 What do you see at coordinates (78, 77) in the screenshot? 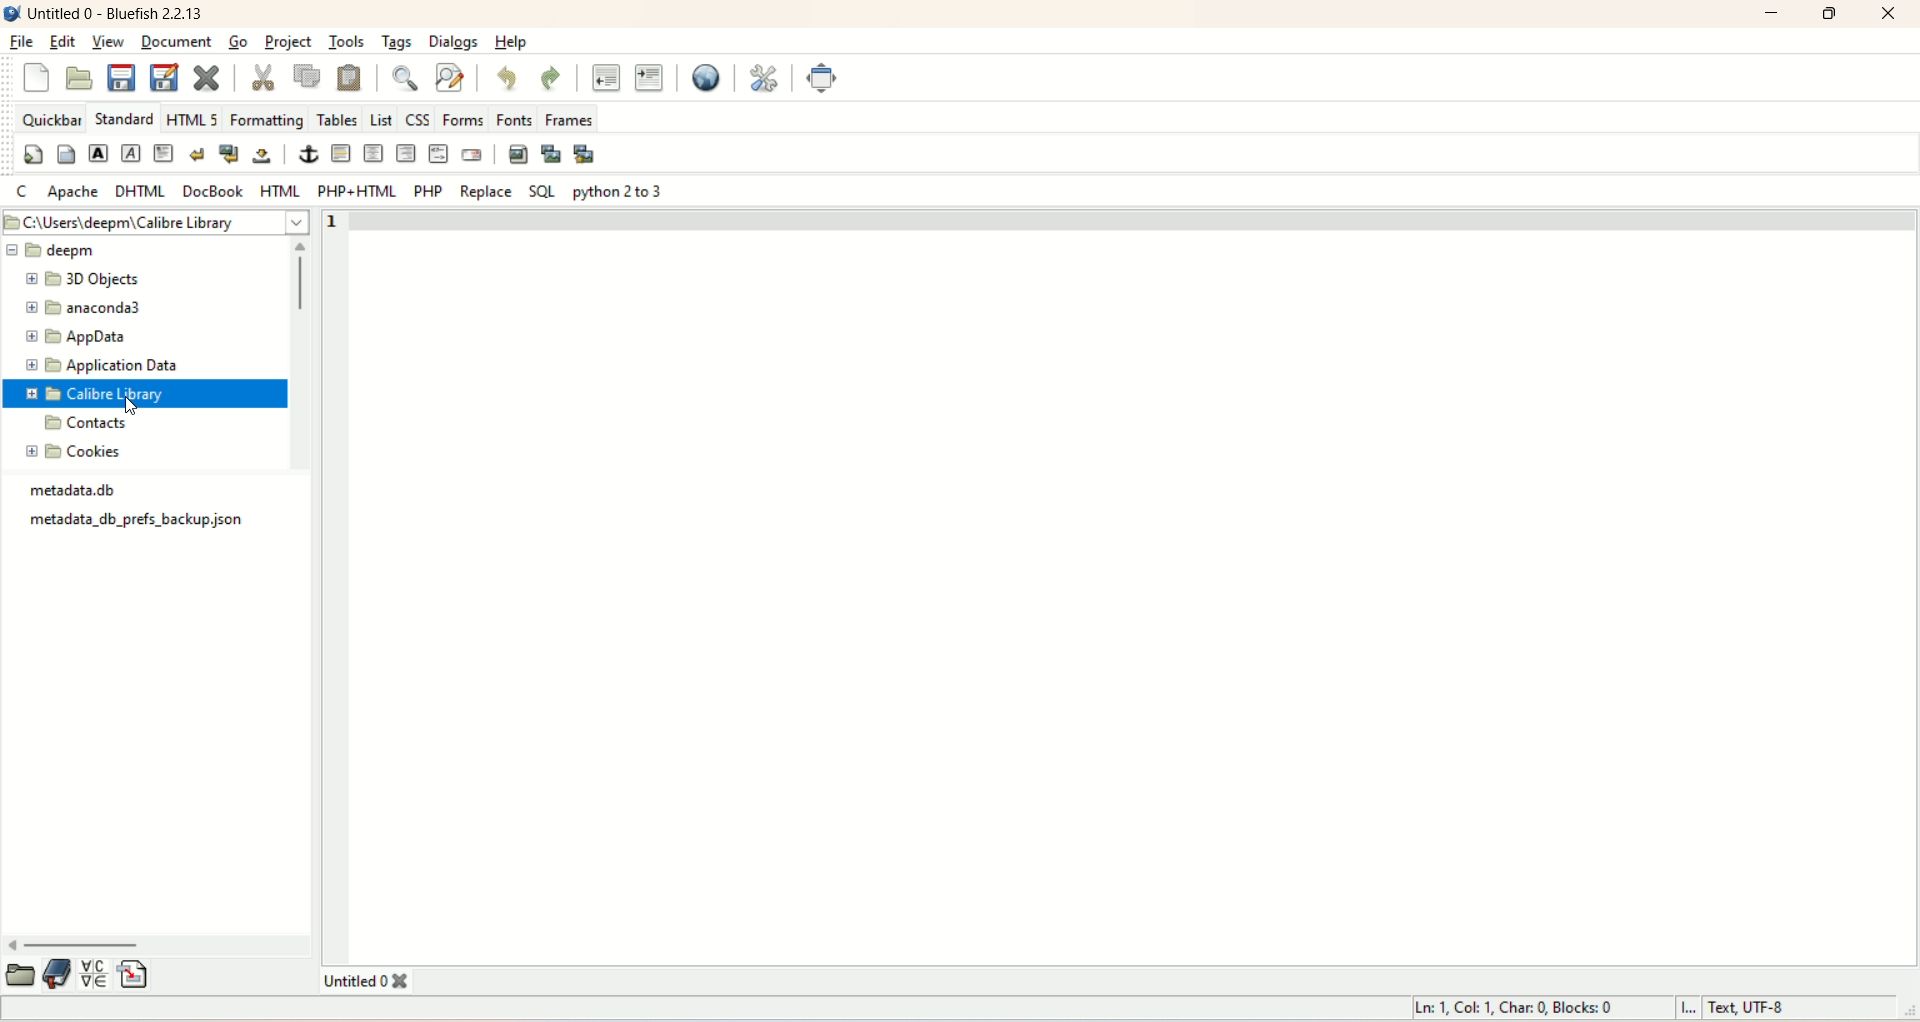
I see `open` at bounding box center [78, 77].